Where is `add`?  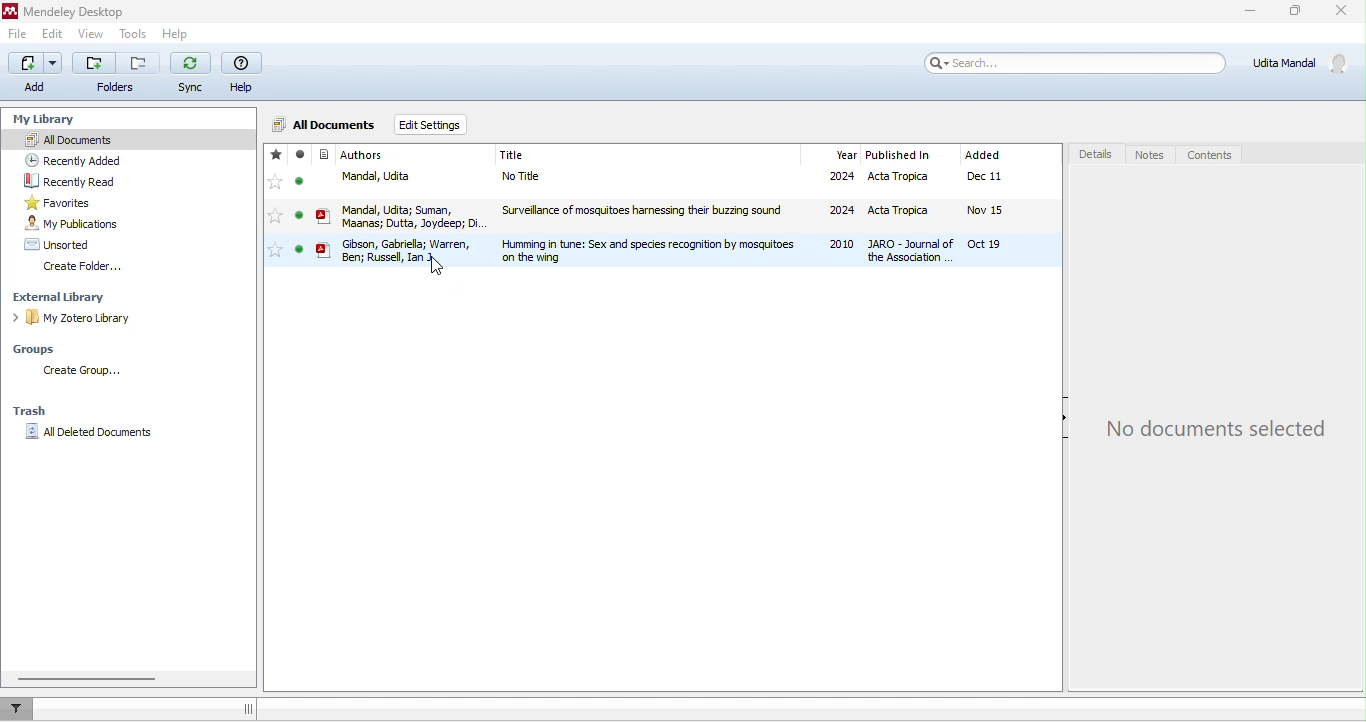 add is located at coordinates (37, 75).